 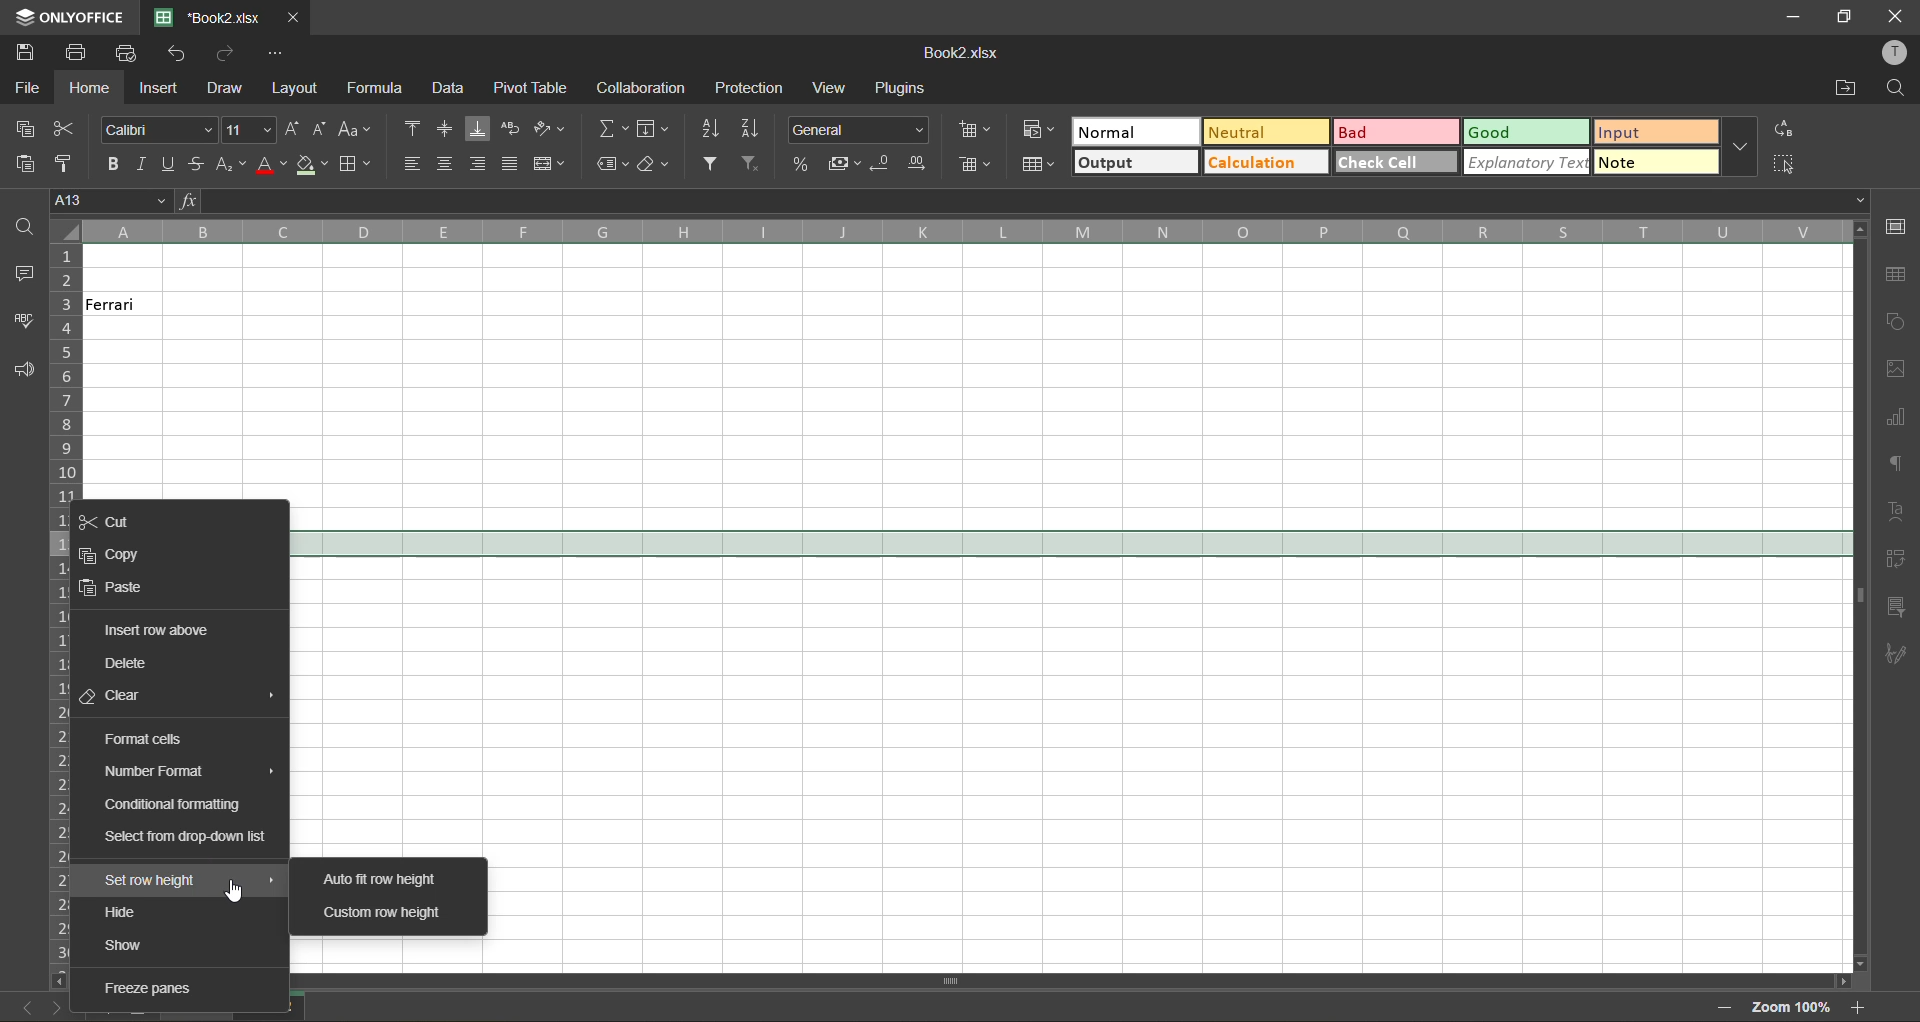 What do you see at coordinates (20, 275) in the screenshot?
I see `comments` at bounding box center [20, 275].